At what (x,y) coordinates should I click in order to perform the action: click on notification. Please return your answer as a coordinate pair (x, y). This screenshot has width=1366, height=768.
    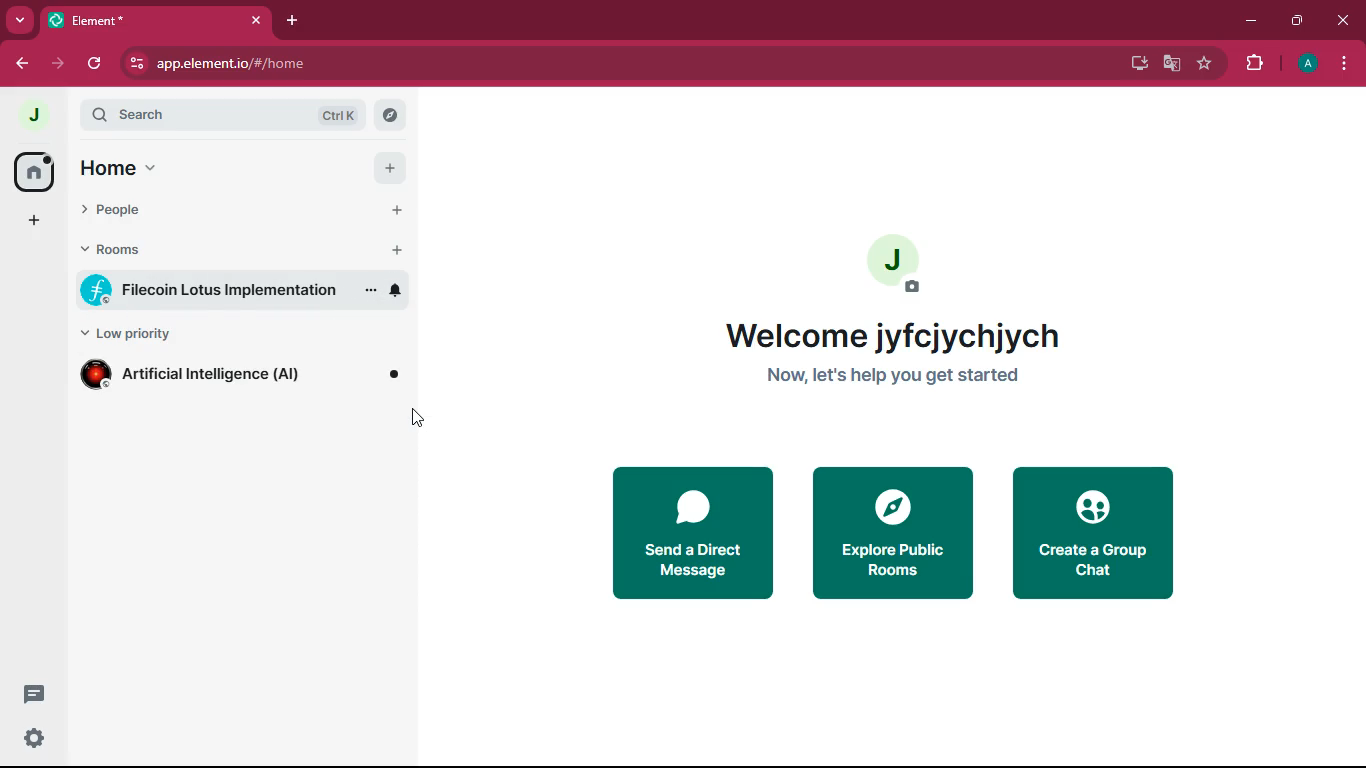
    Looking at the image, I should click on (395, 291).